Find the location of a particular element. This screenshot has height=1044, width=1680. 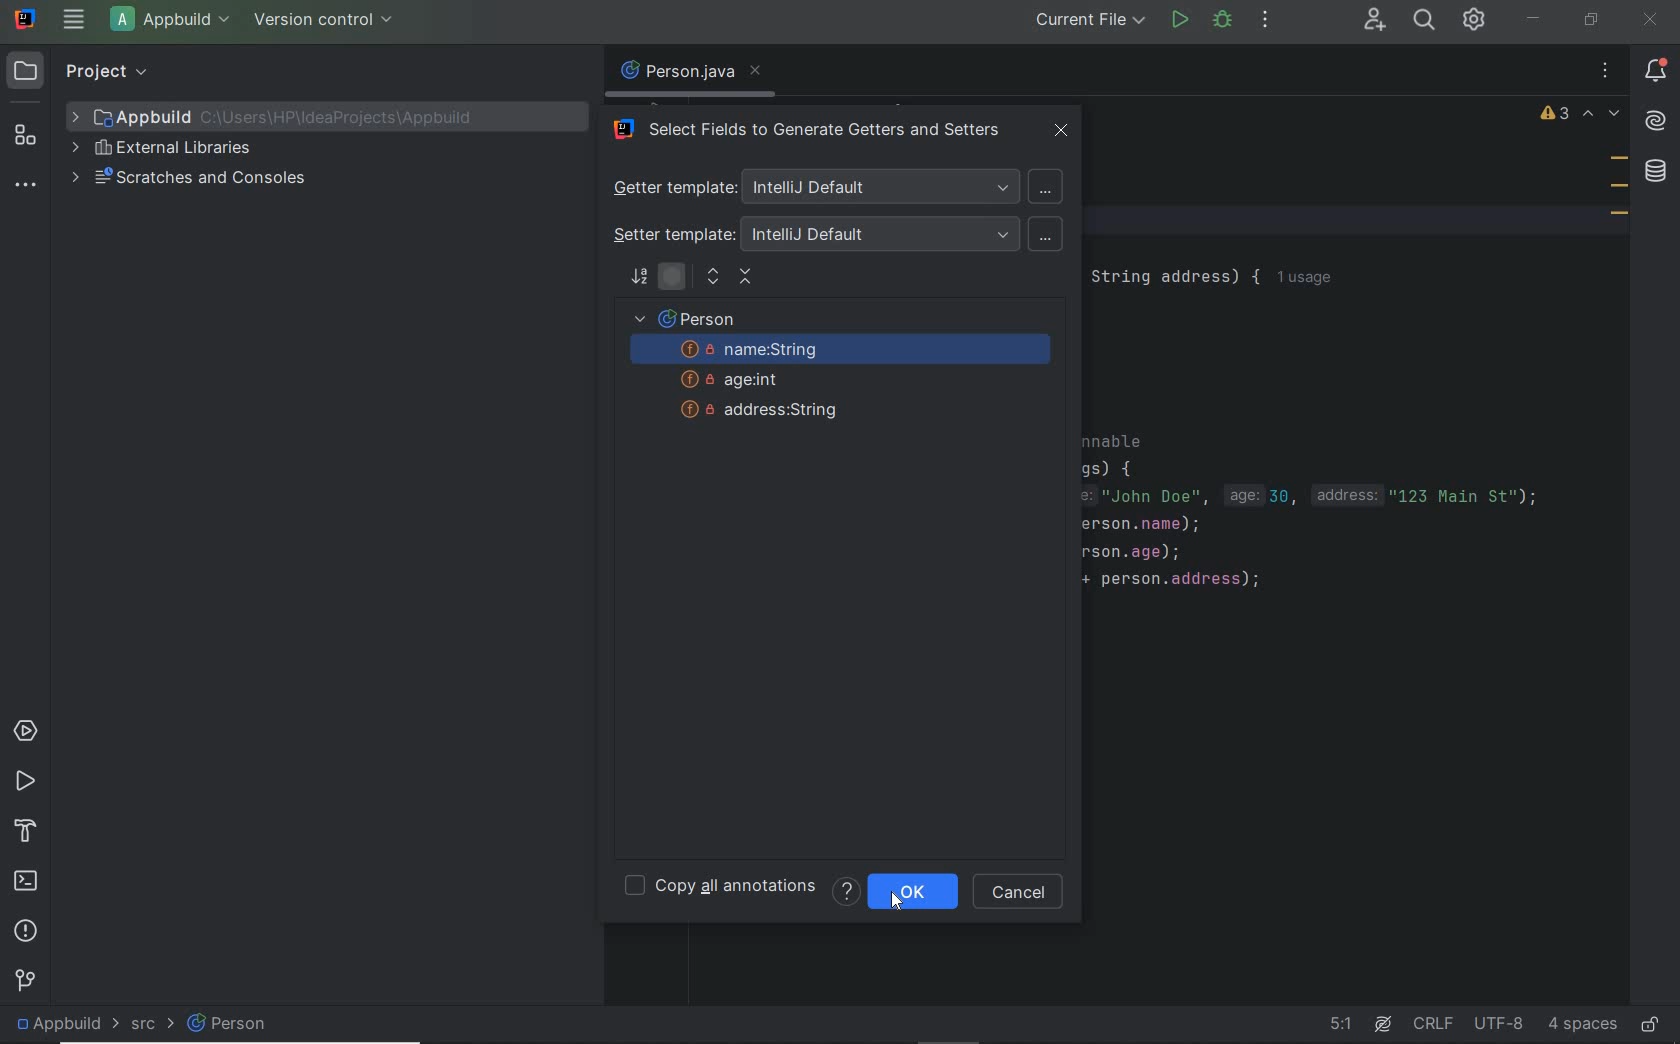

problems is located at coordinates (24, 928).